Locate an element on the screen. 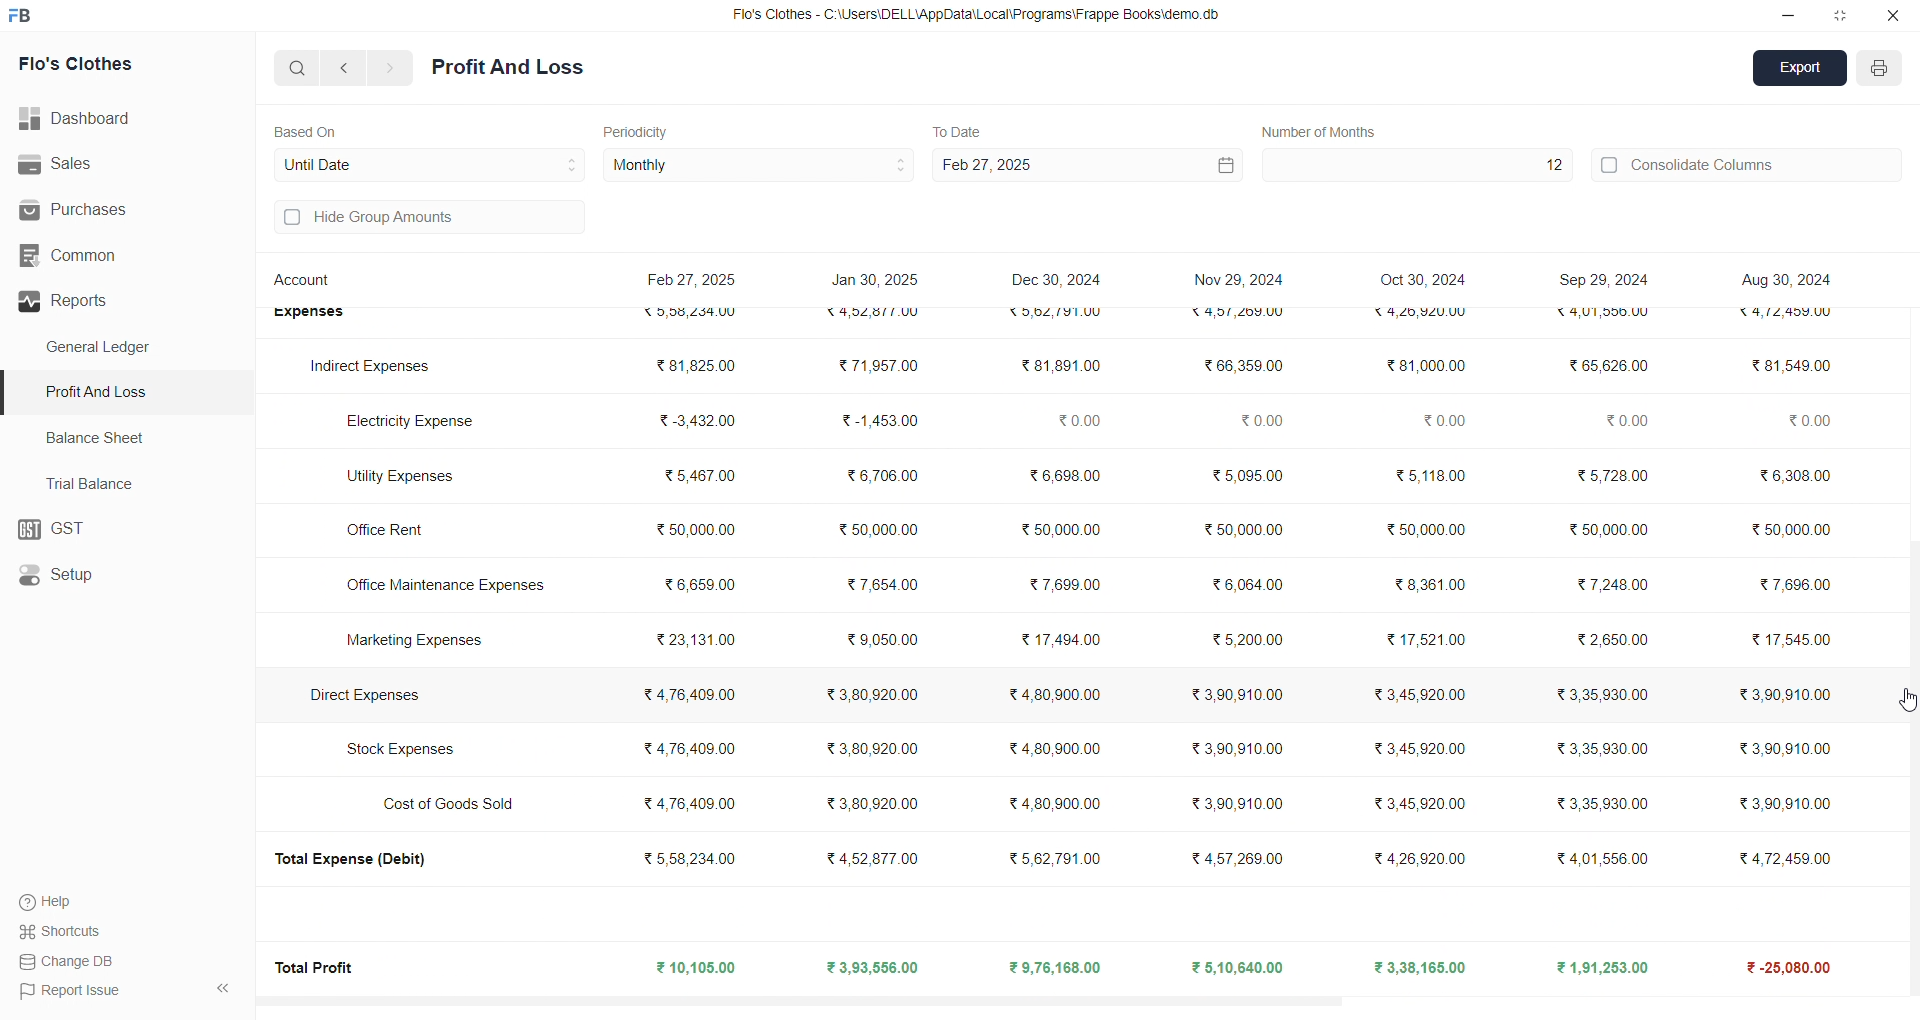 The image size is (1920, 1020). search is located at coordinates (298, 67).